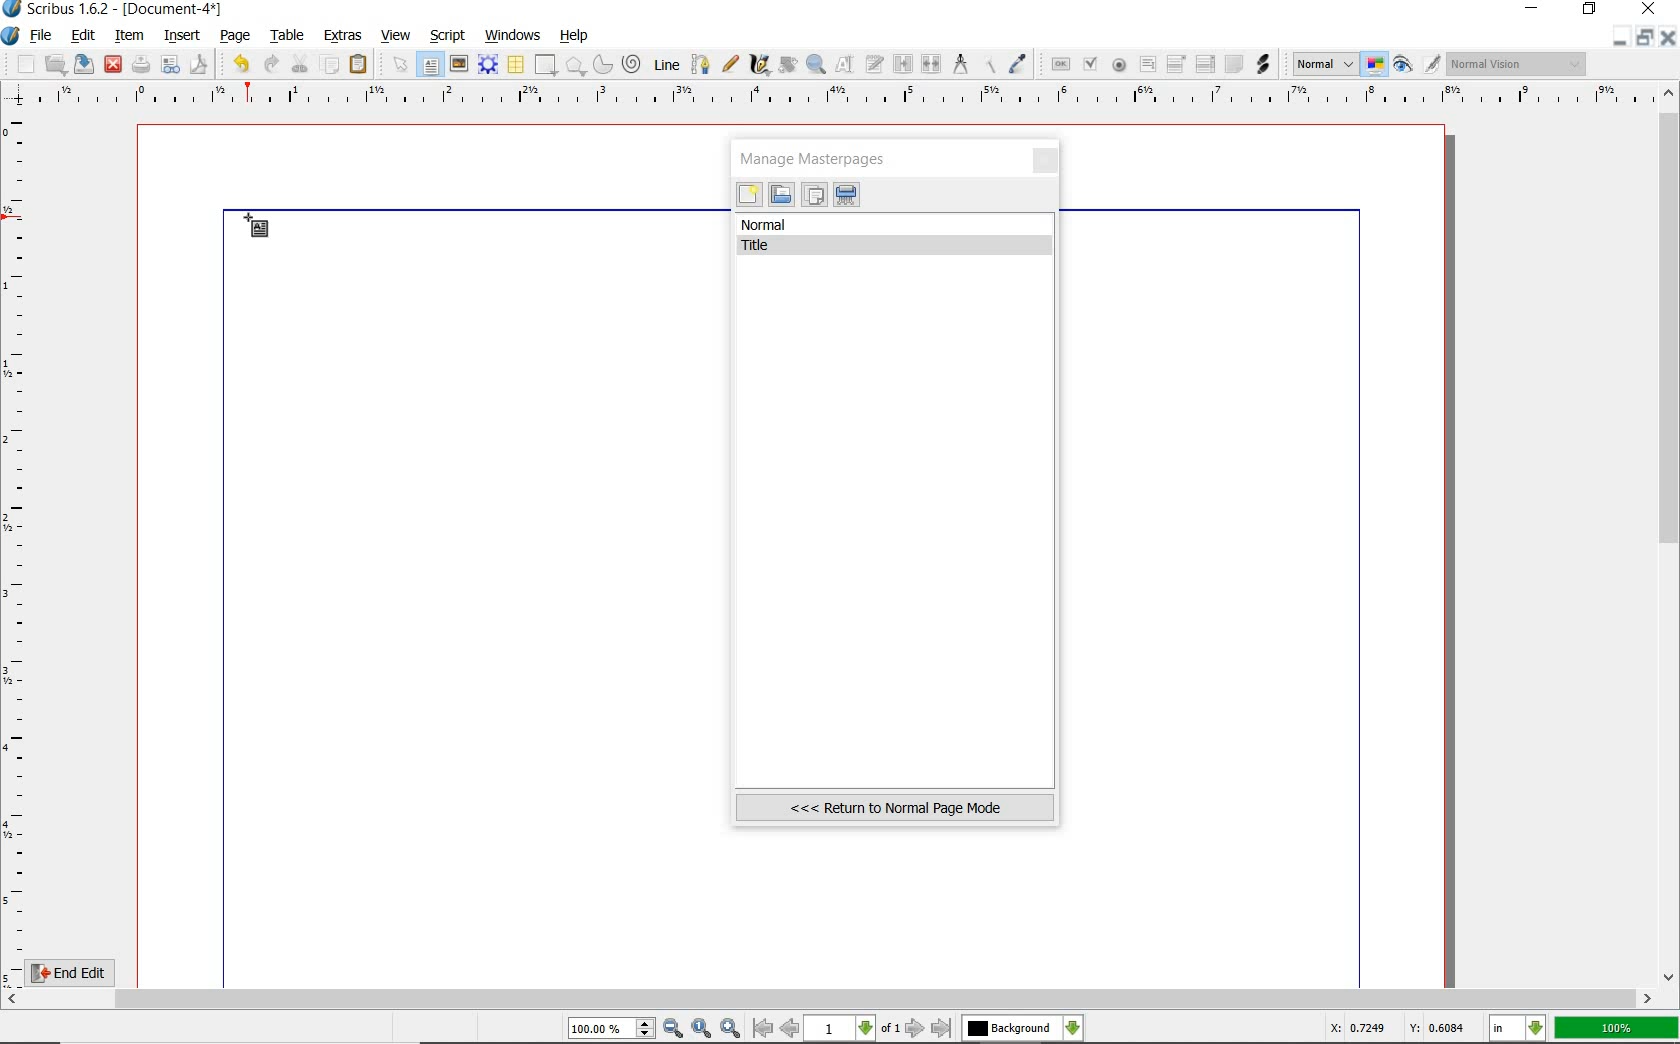 The height and width of the screenshot is (1044, 1680). Describe the element at coordinates (1648, 38) in the screenshot. I see `restore` at that location.